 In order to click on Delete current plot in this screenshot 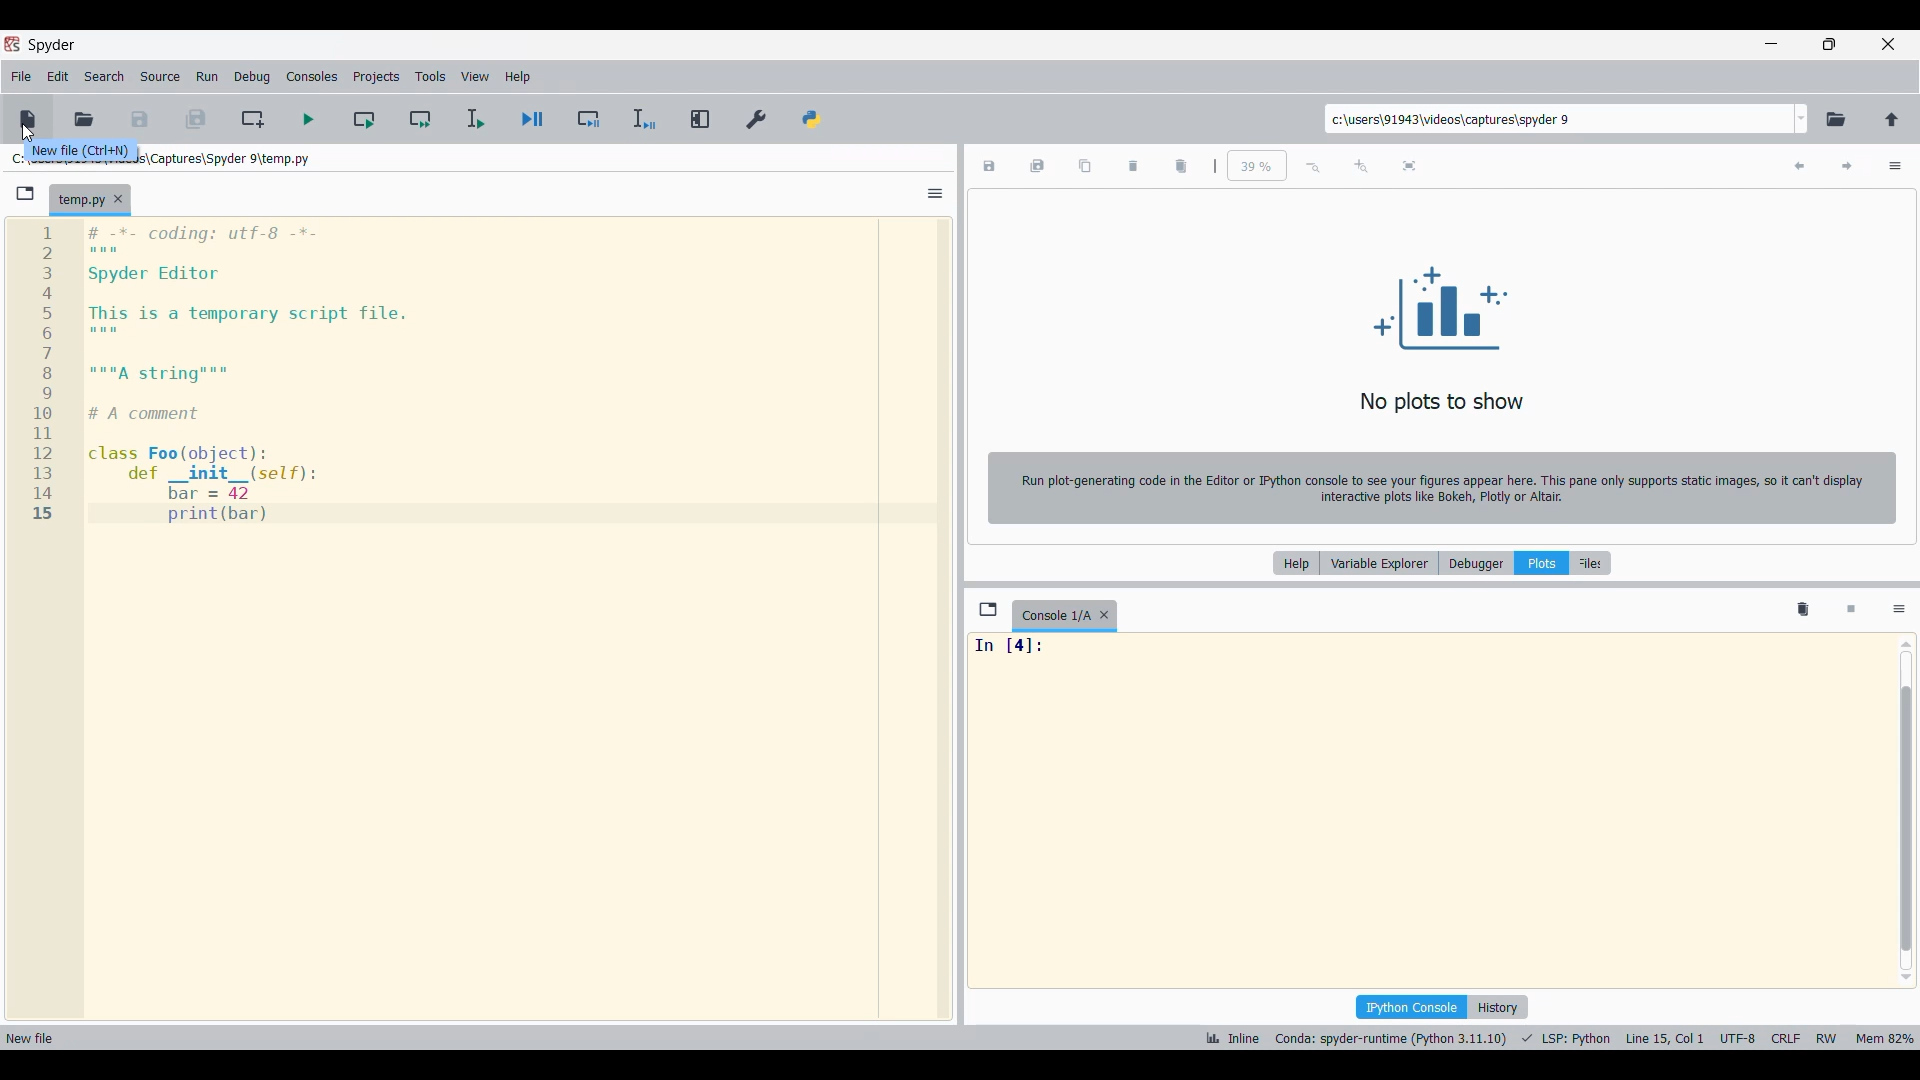, I will do `click(1133, 166)`.